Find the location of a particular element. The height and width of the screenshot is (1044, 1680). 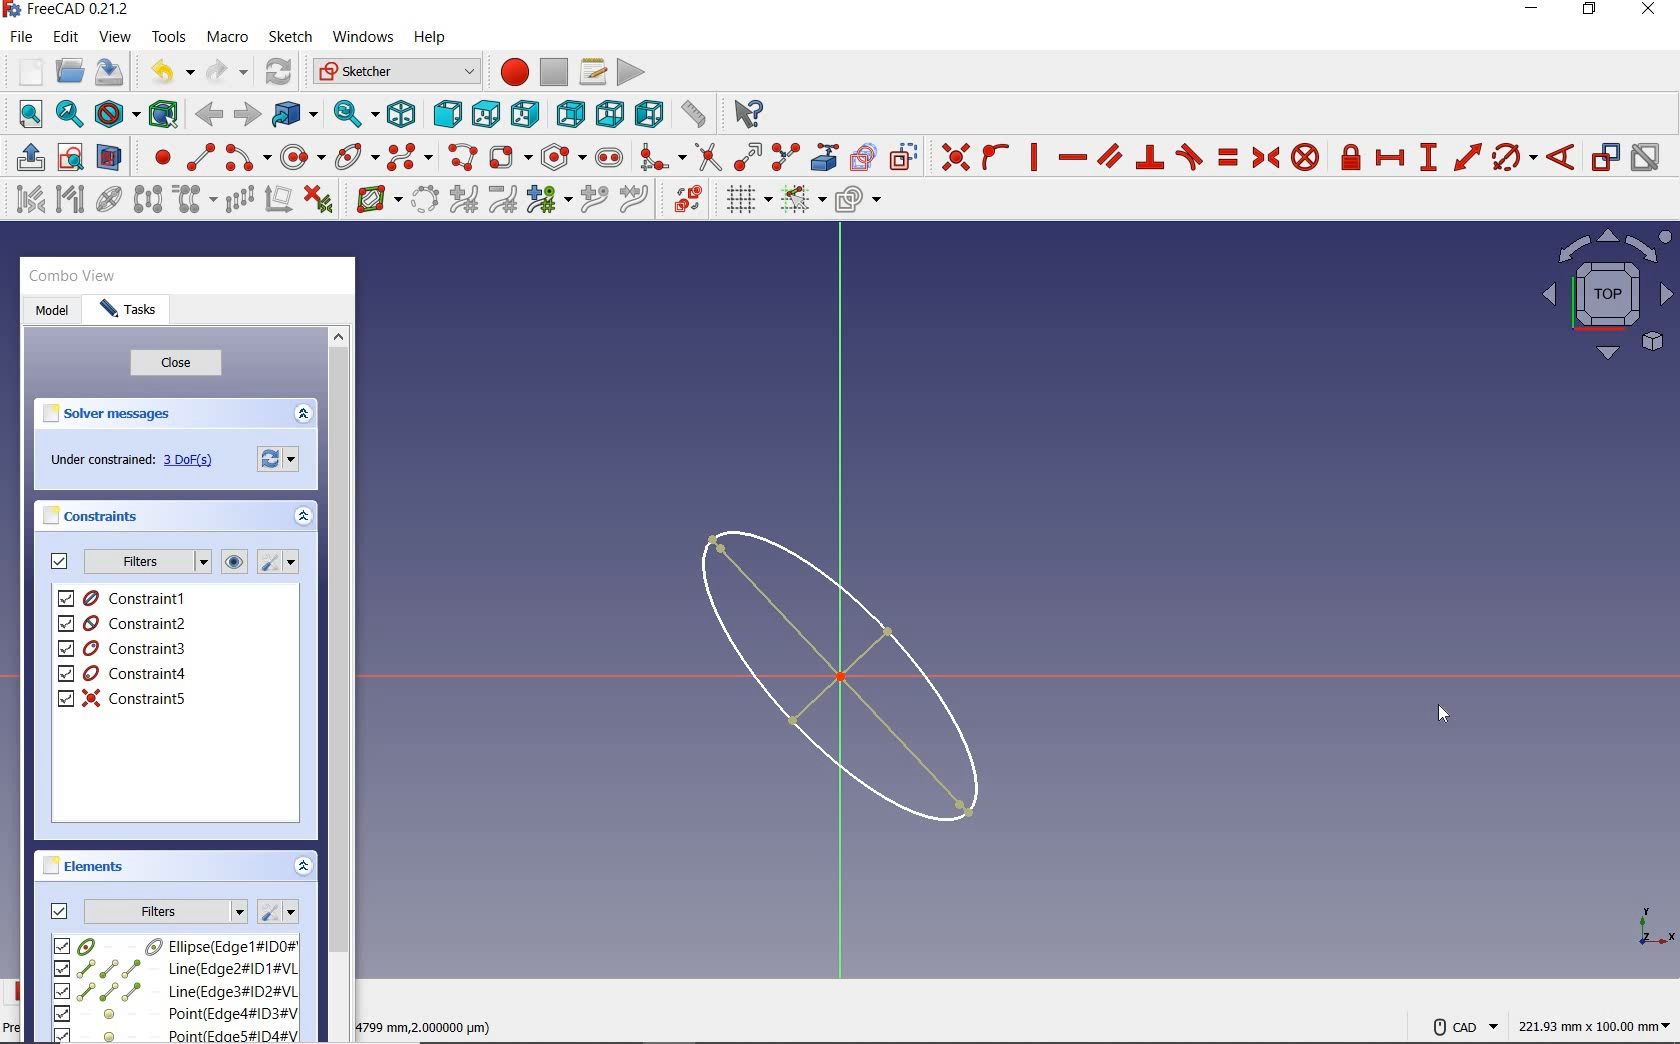

create rectangle is located at coordinates (509, 157).